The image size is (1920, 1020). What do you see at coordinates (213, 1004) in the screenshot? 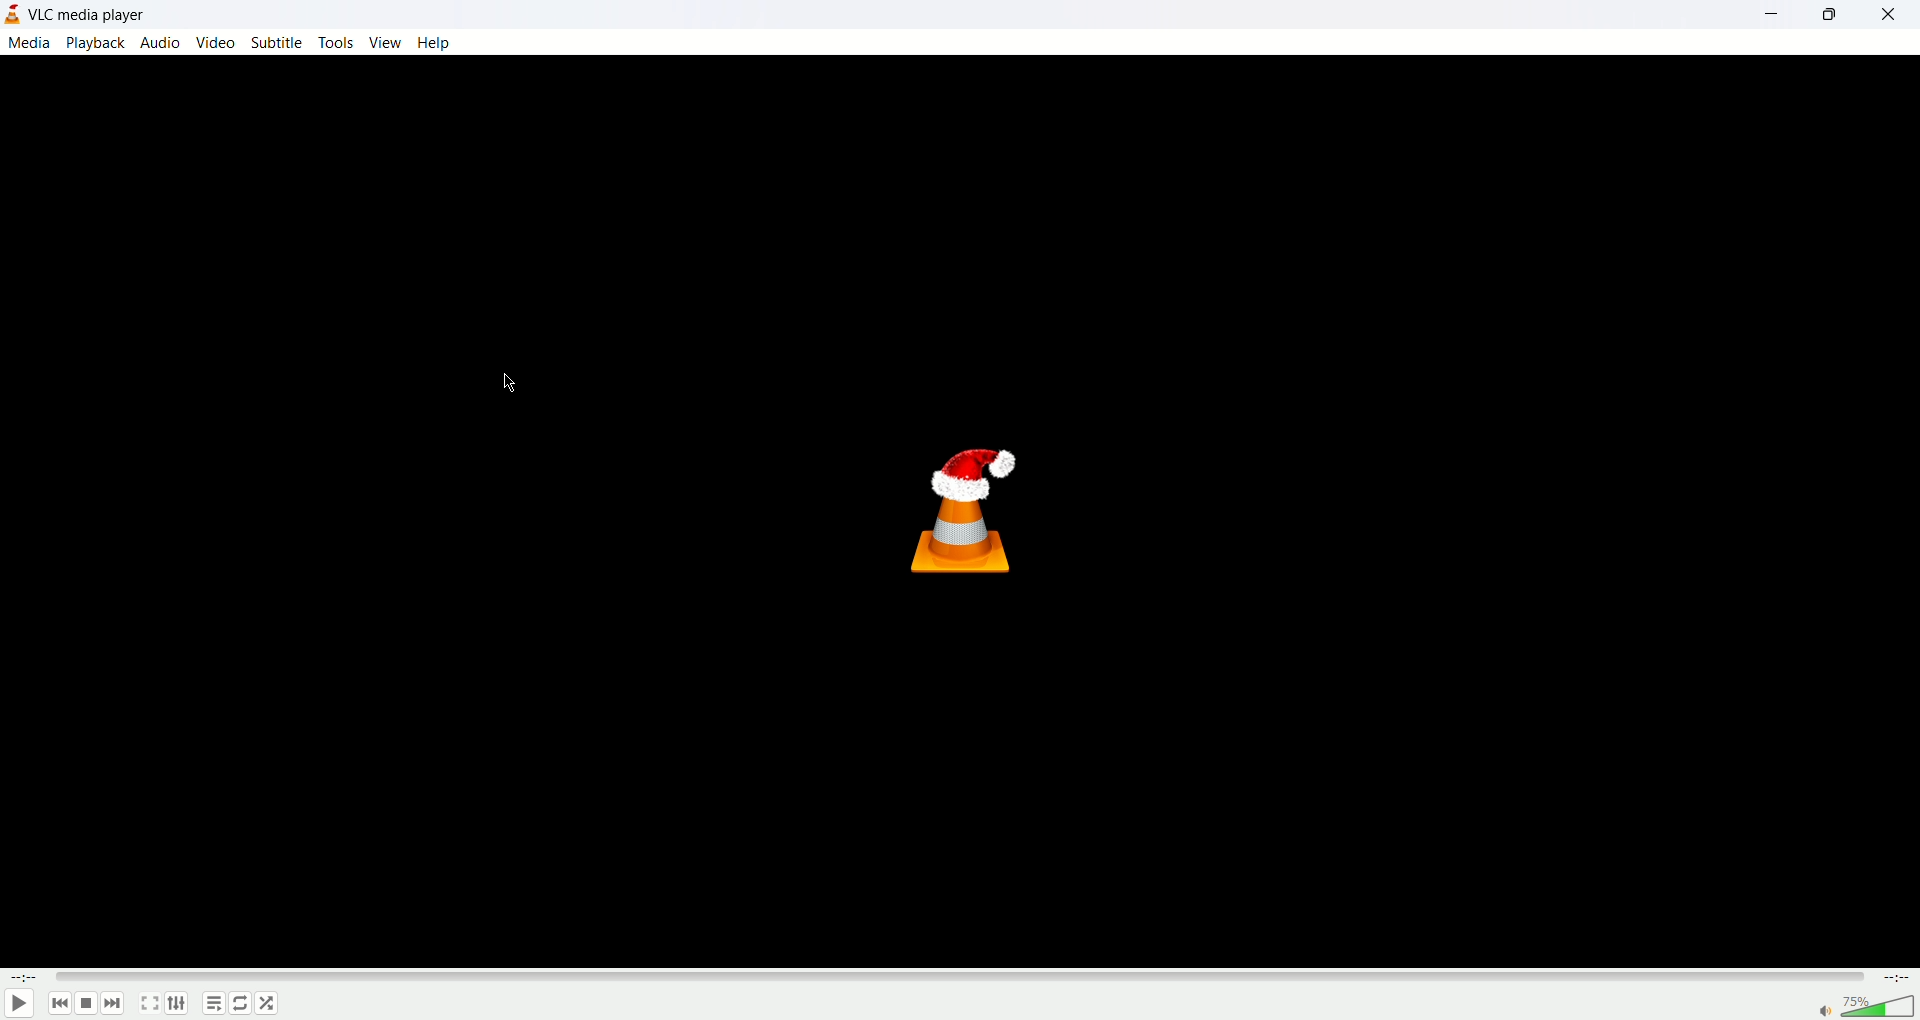
I see `playlist` at bounding box center [213, 1004].